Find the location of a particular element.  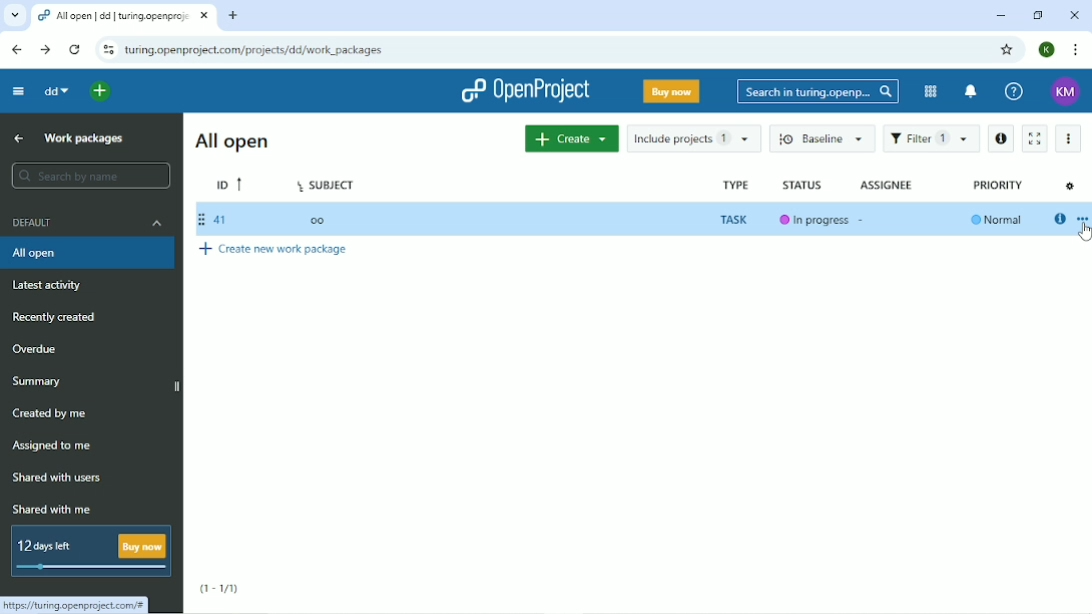

Configure view is located at coordinates (1070, 187).